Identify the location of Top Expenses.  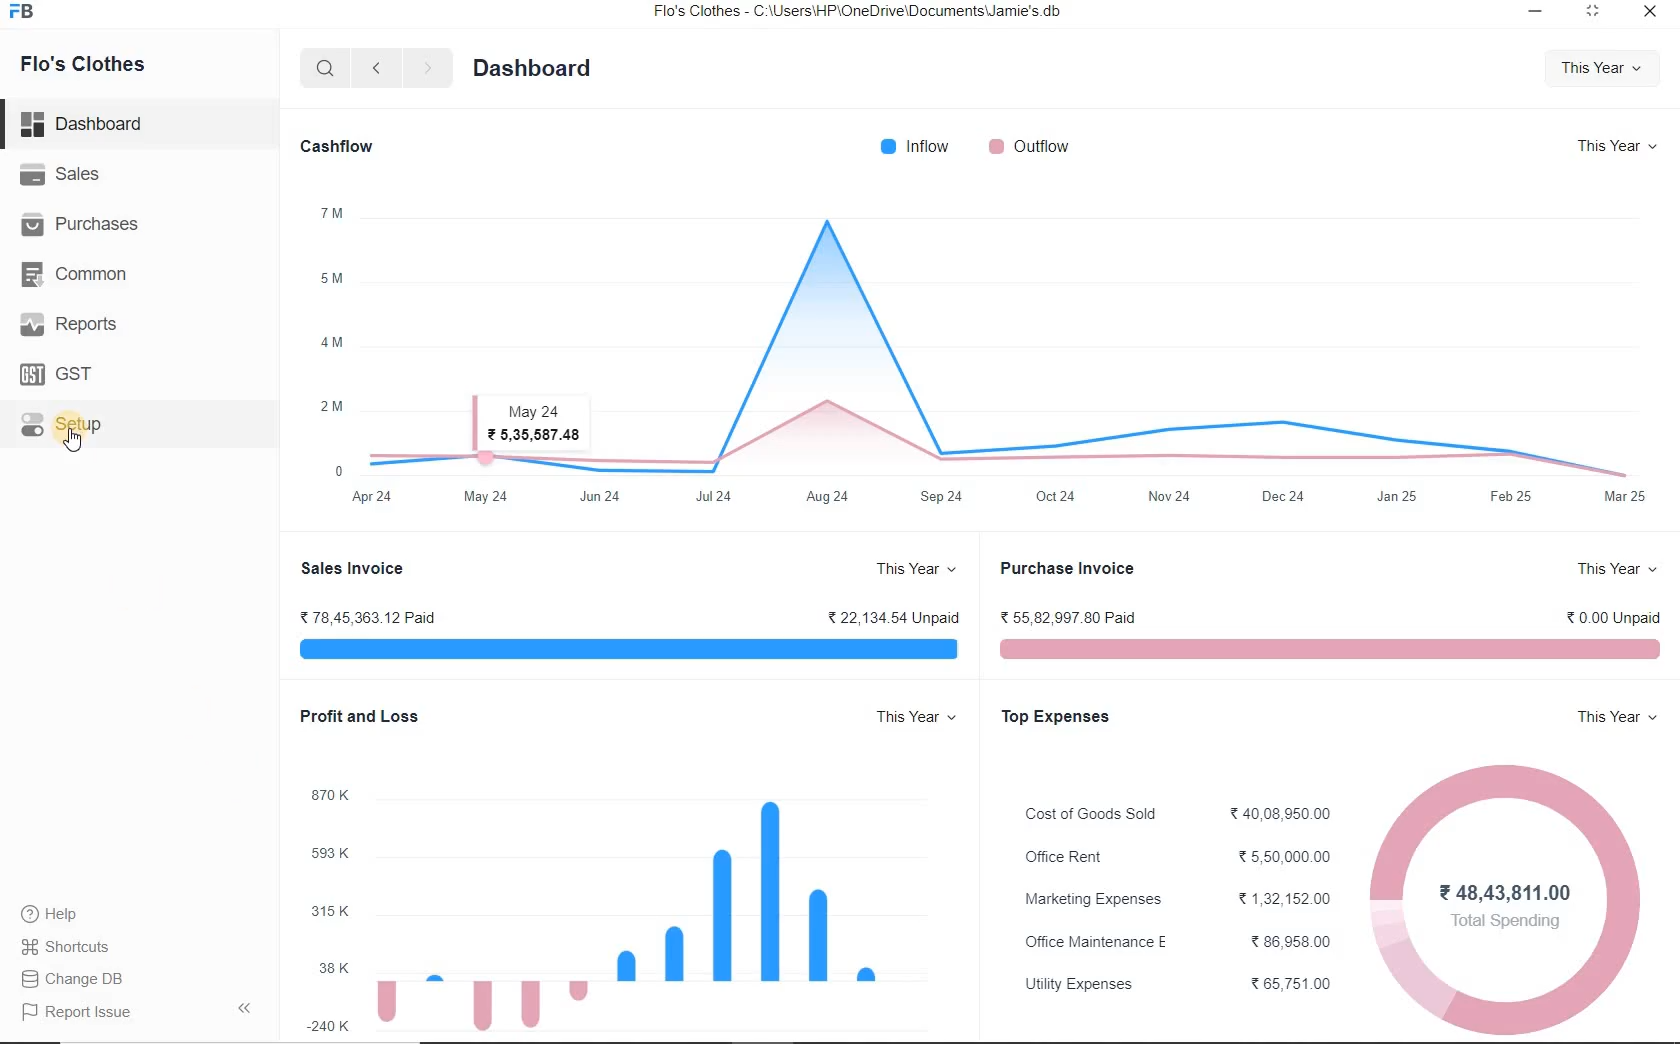
(1057, 717).